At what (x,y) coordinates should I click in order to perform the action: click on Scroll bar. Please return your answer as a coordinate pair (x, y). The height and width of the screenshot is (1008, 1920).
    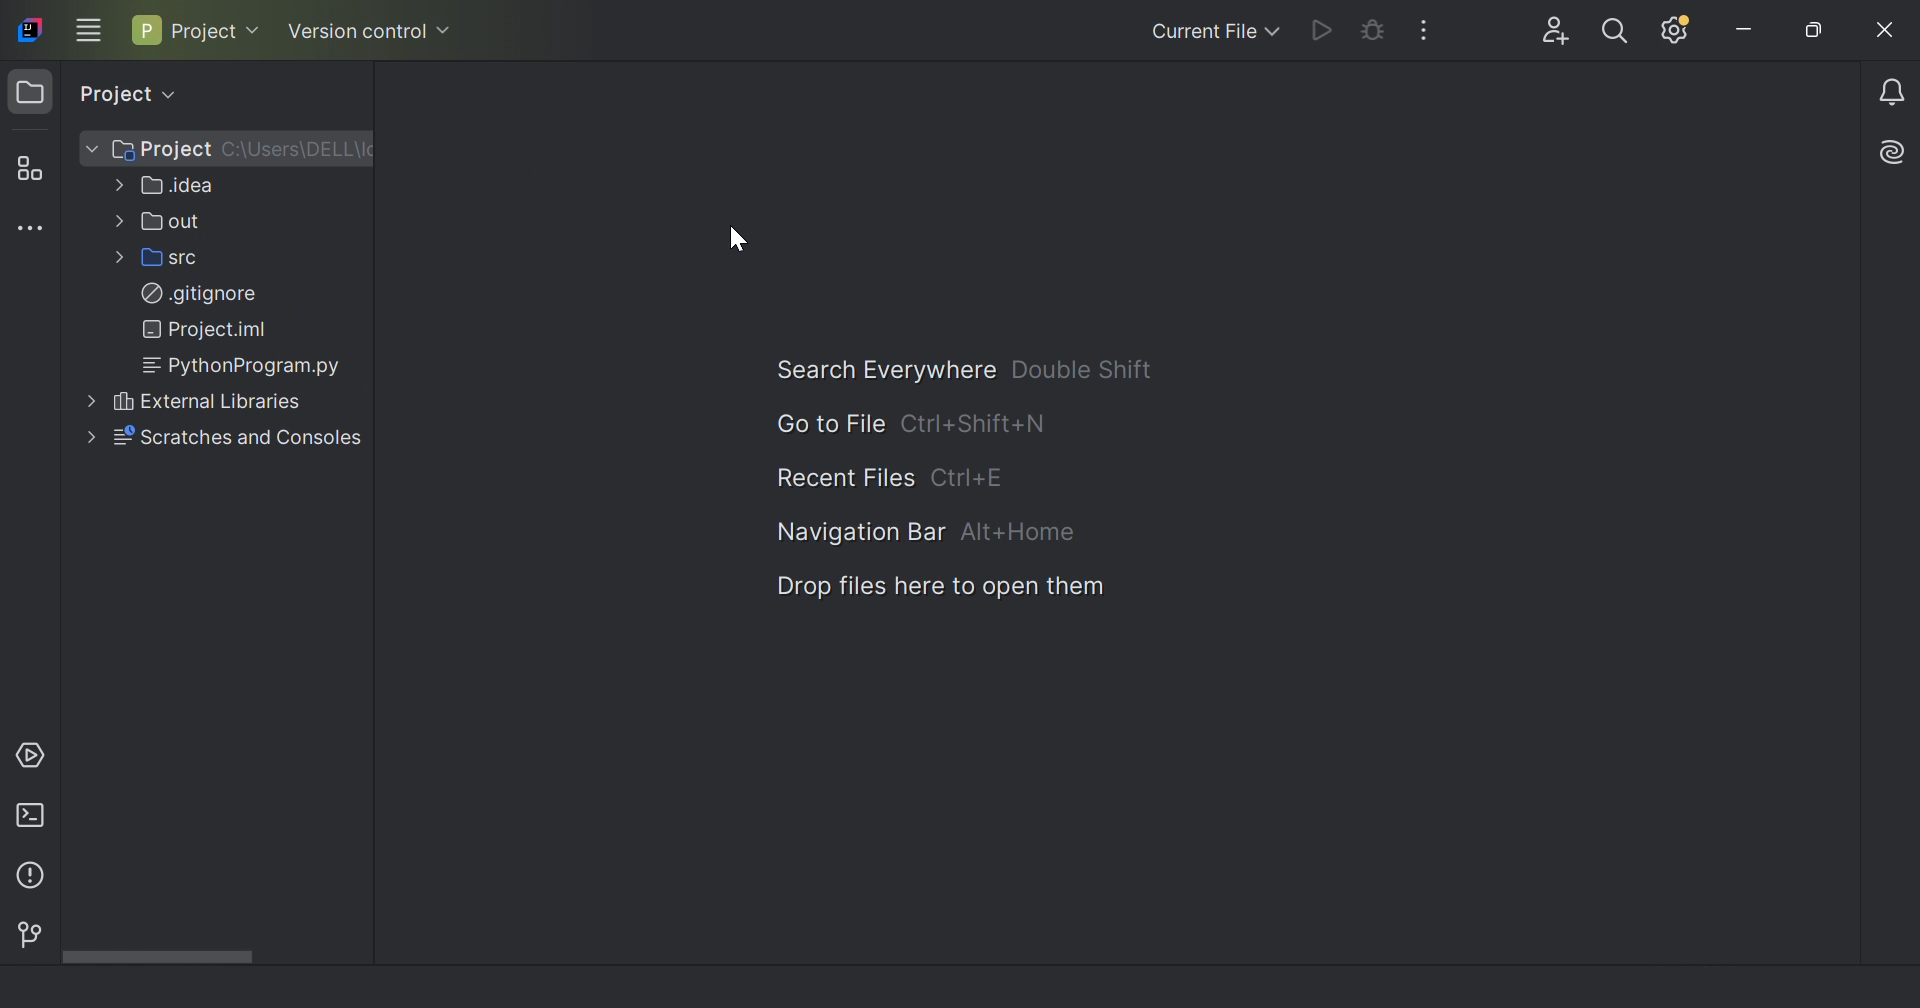
    Looking at the image, I should click on (162, 959).